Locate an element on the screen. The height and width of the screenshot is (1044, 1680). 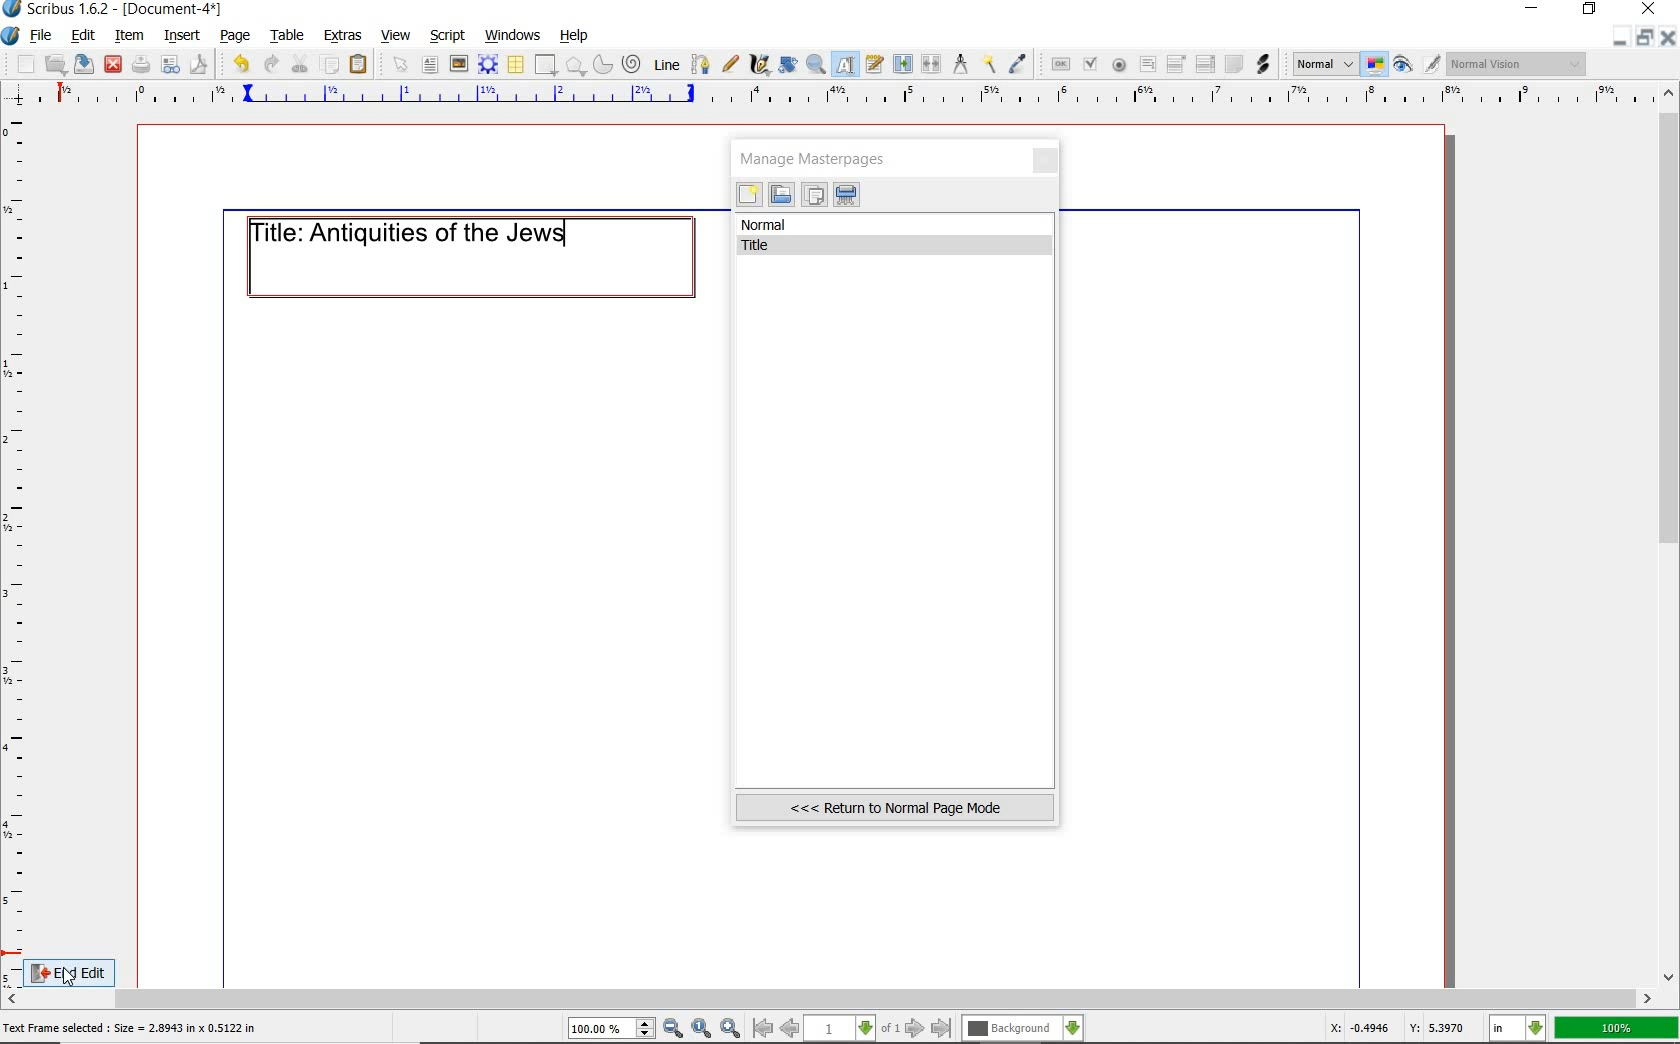
arc is located at coordinates (601, 64).